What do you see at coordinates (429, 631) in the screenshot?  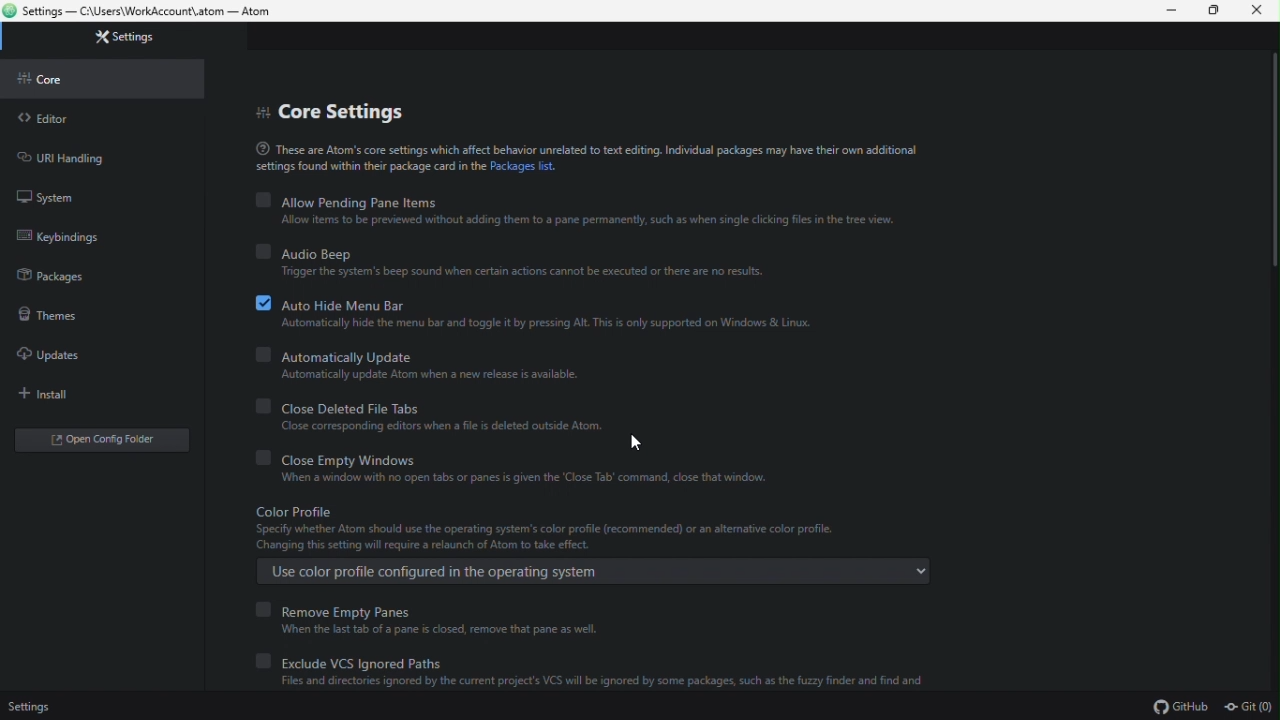 I see `When the last tab of a pane i closed, remove that pane as well` at bounding box center [429, 631].